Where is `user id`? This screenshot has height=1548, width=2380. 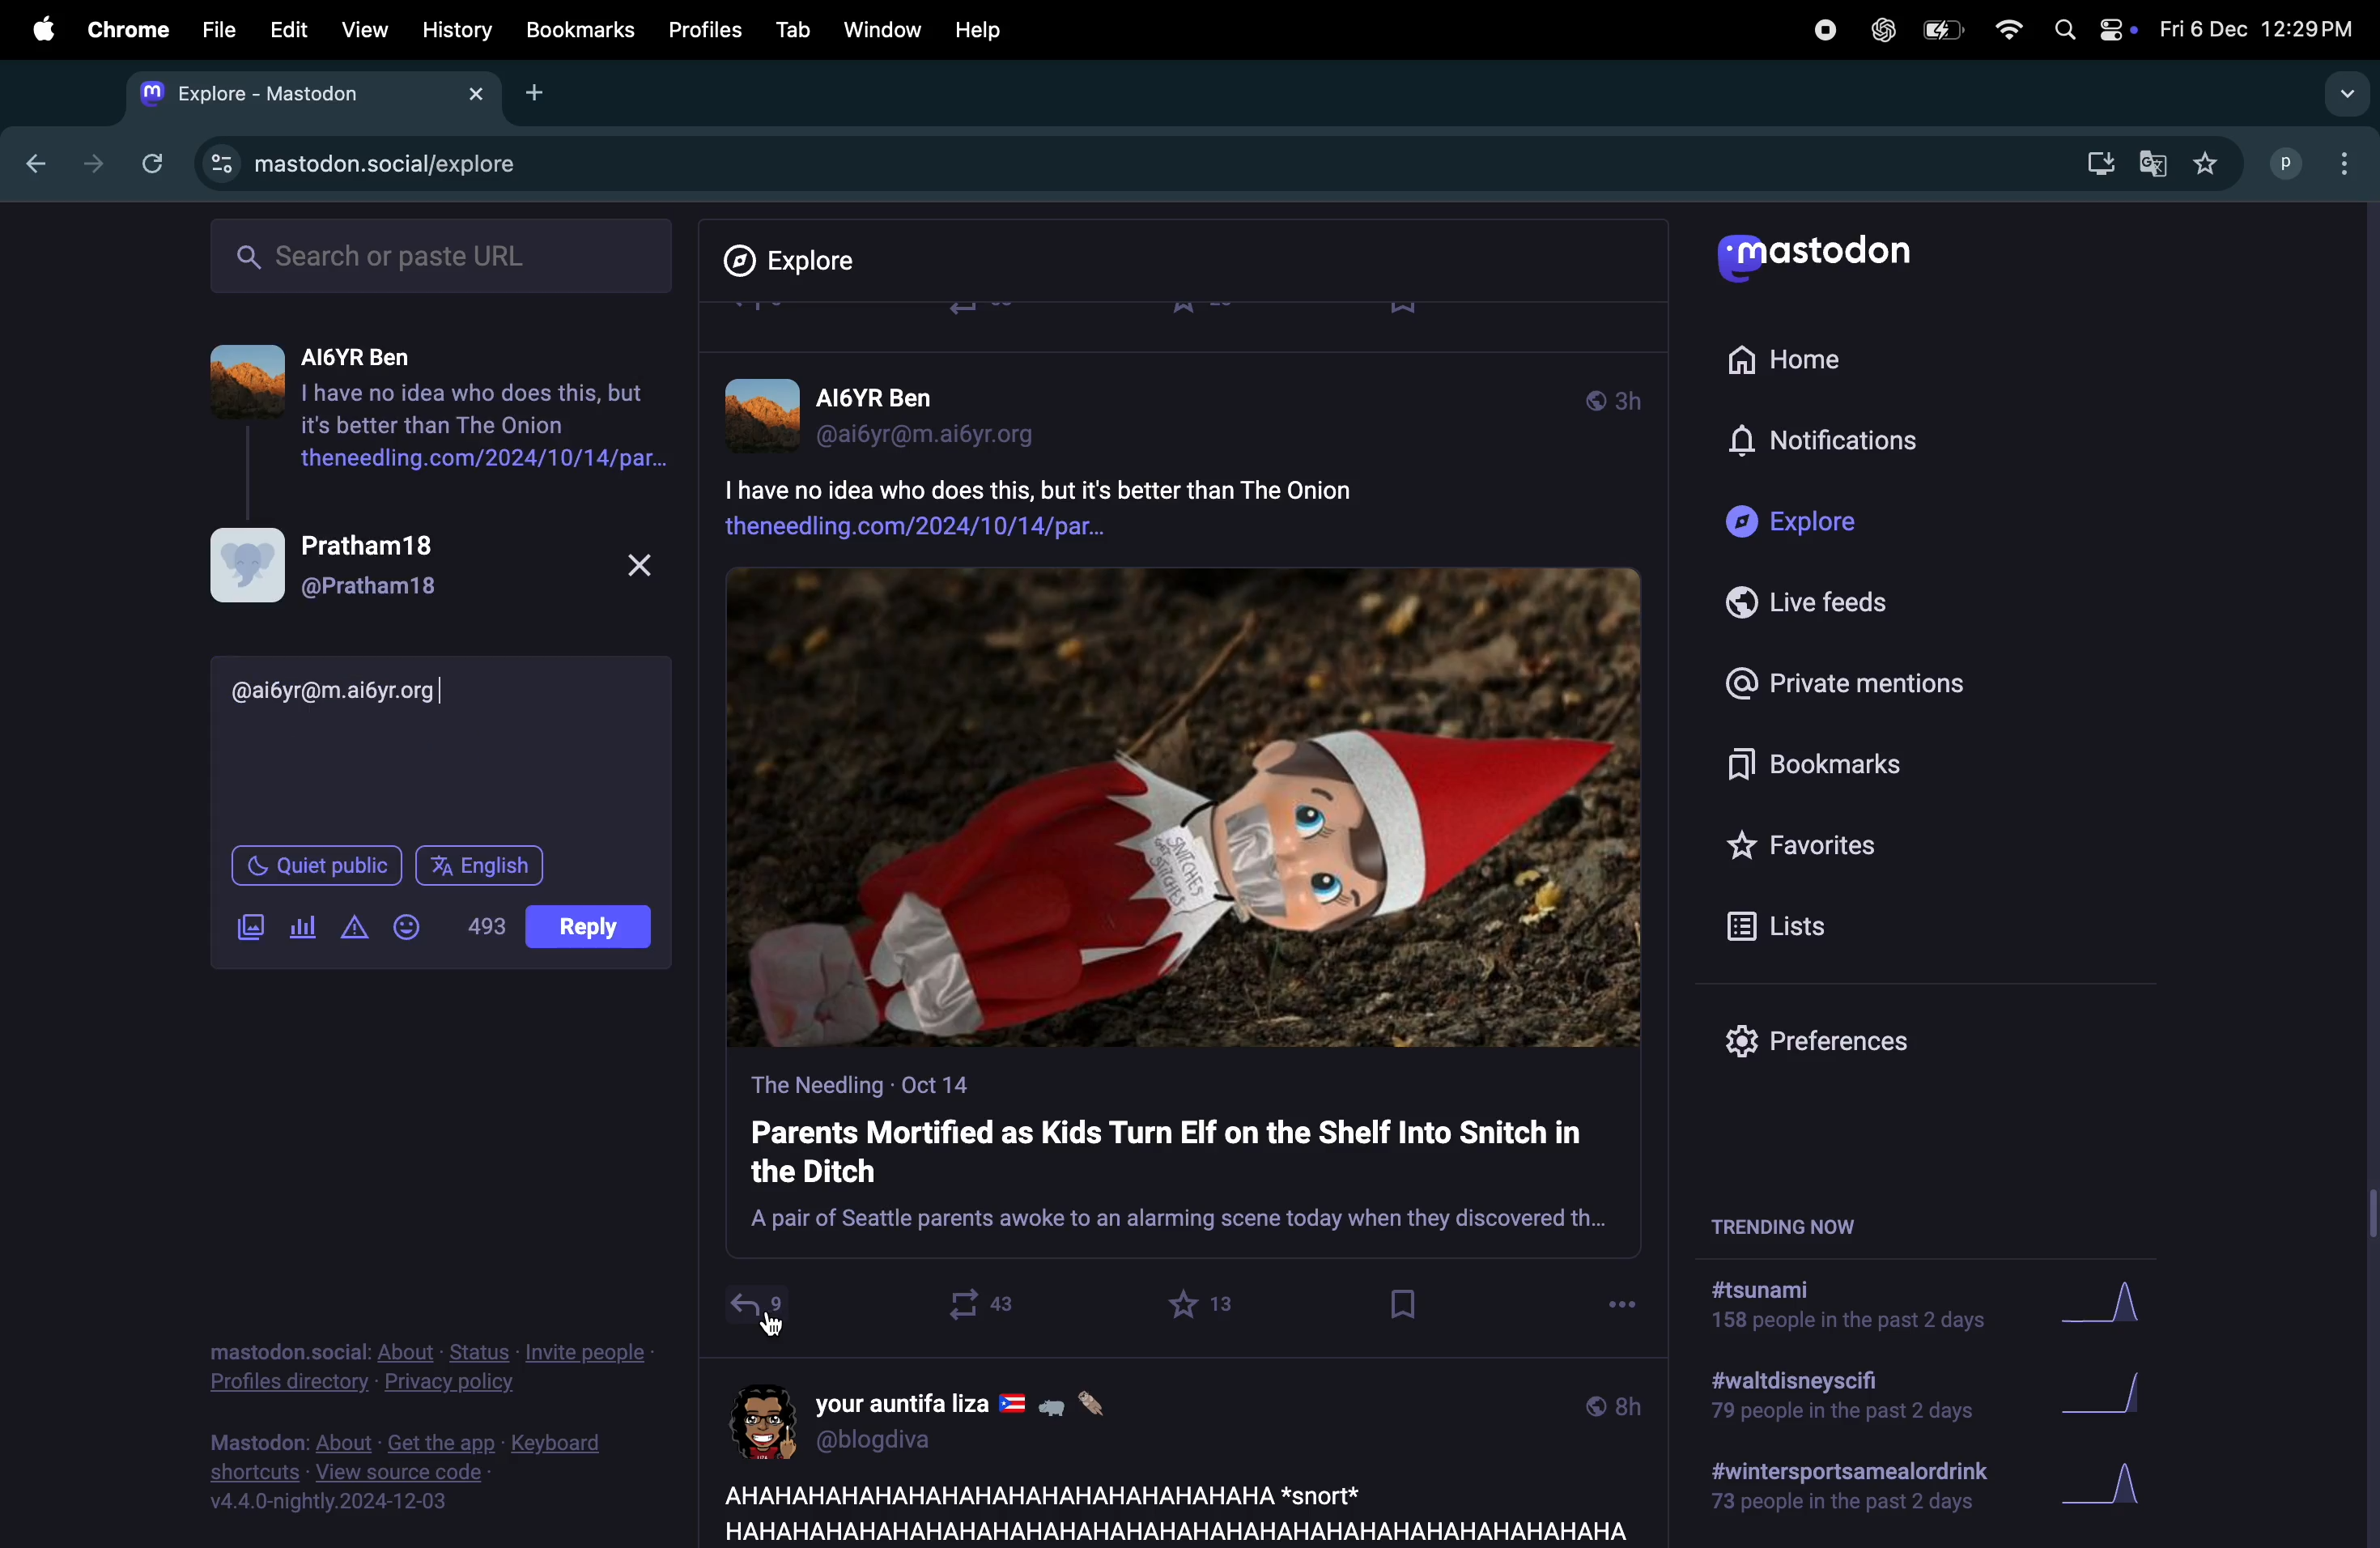 user id is located at coordinates (384, 690).